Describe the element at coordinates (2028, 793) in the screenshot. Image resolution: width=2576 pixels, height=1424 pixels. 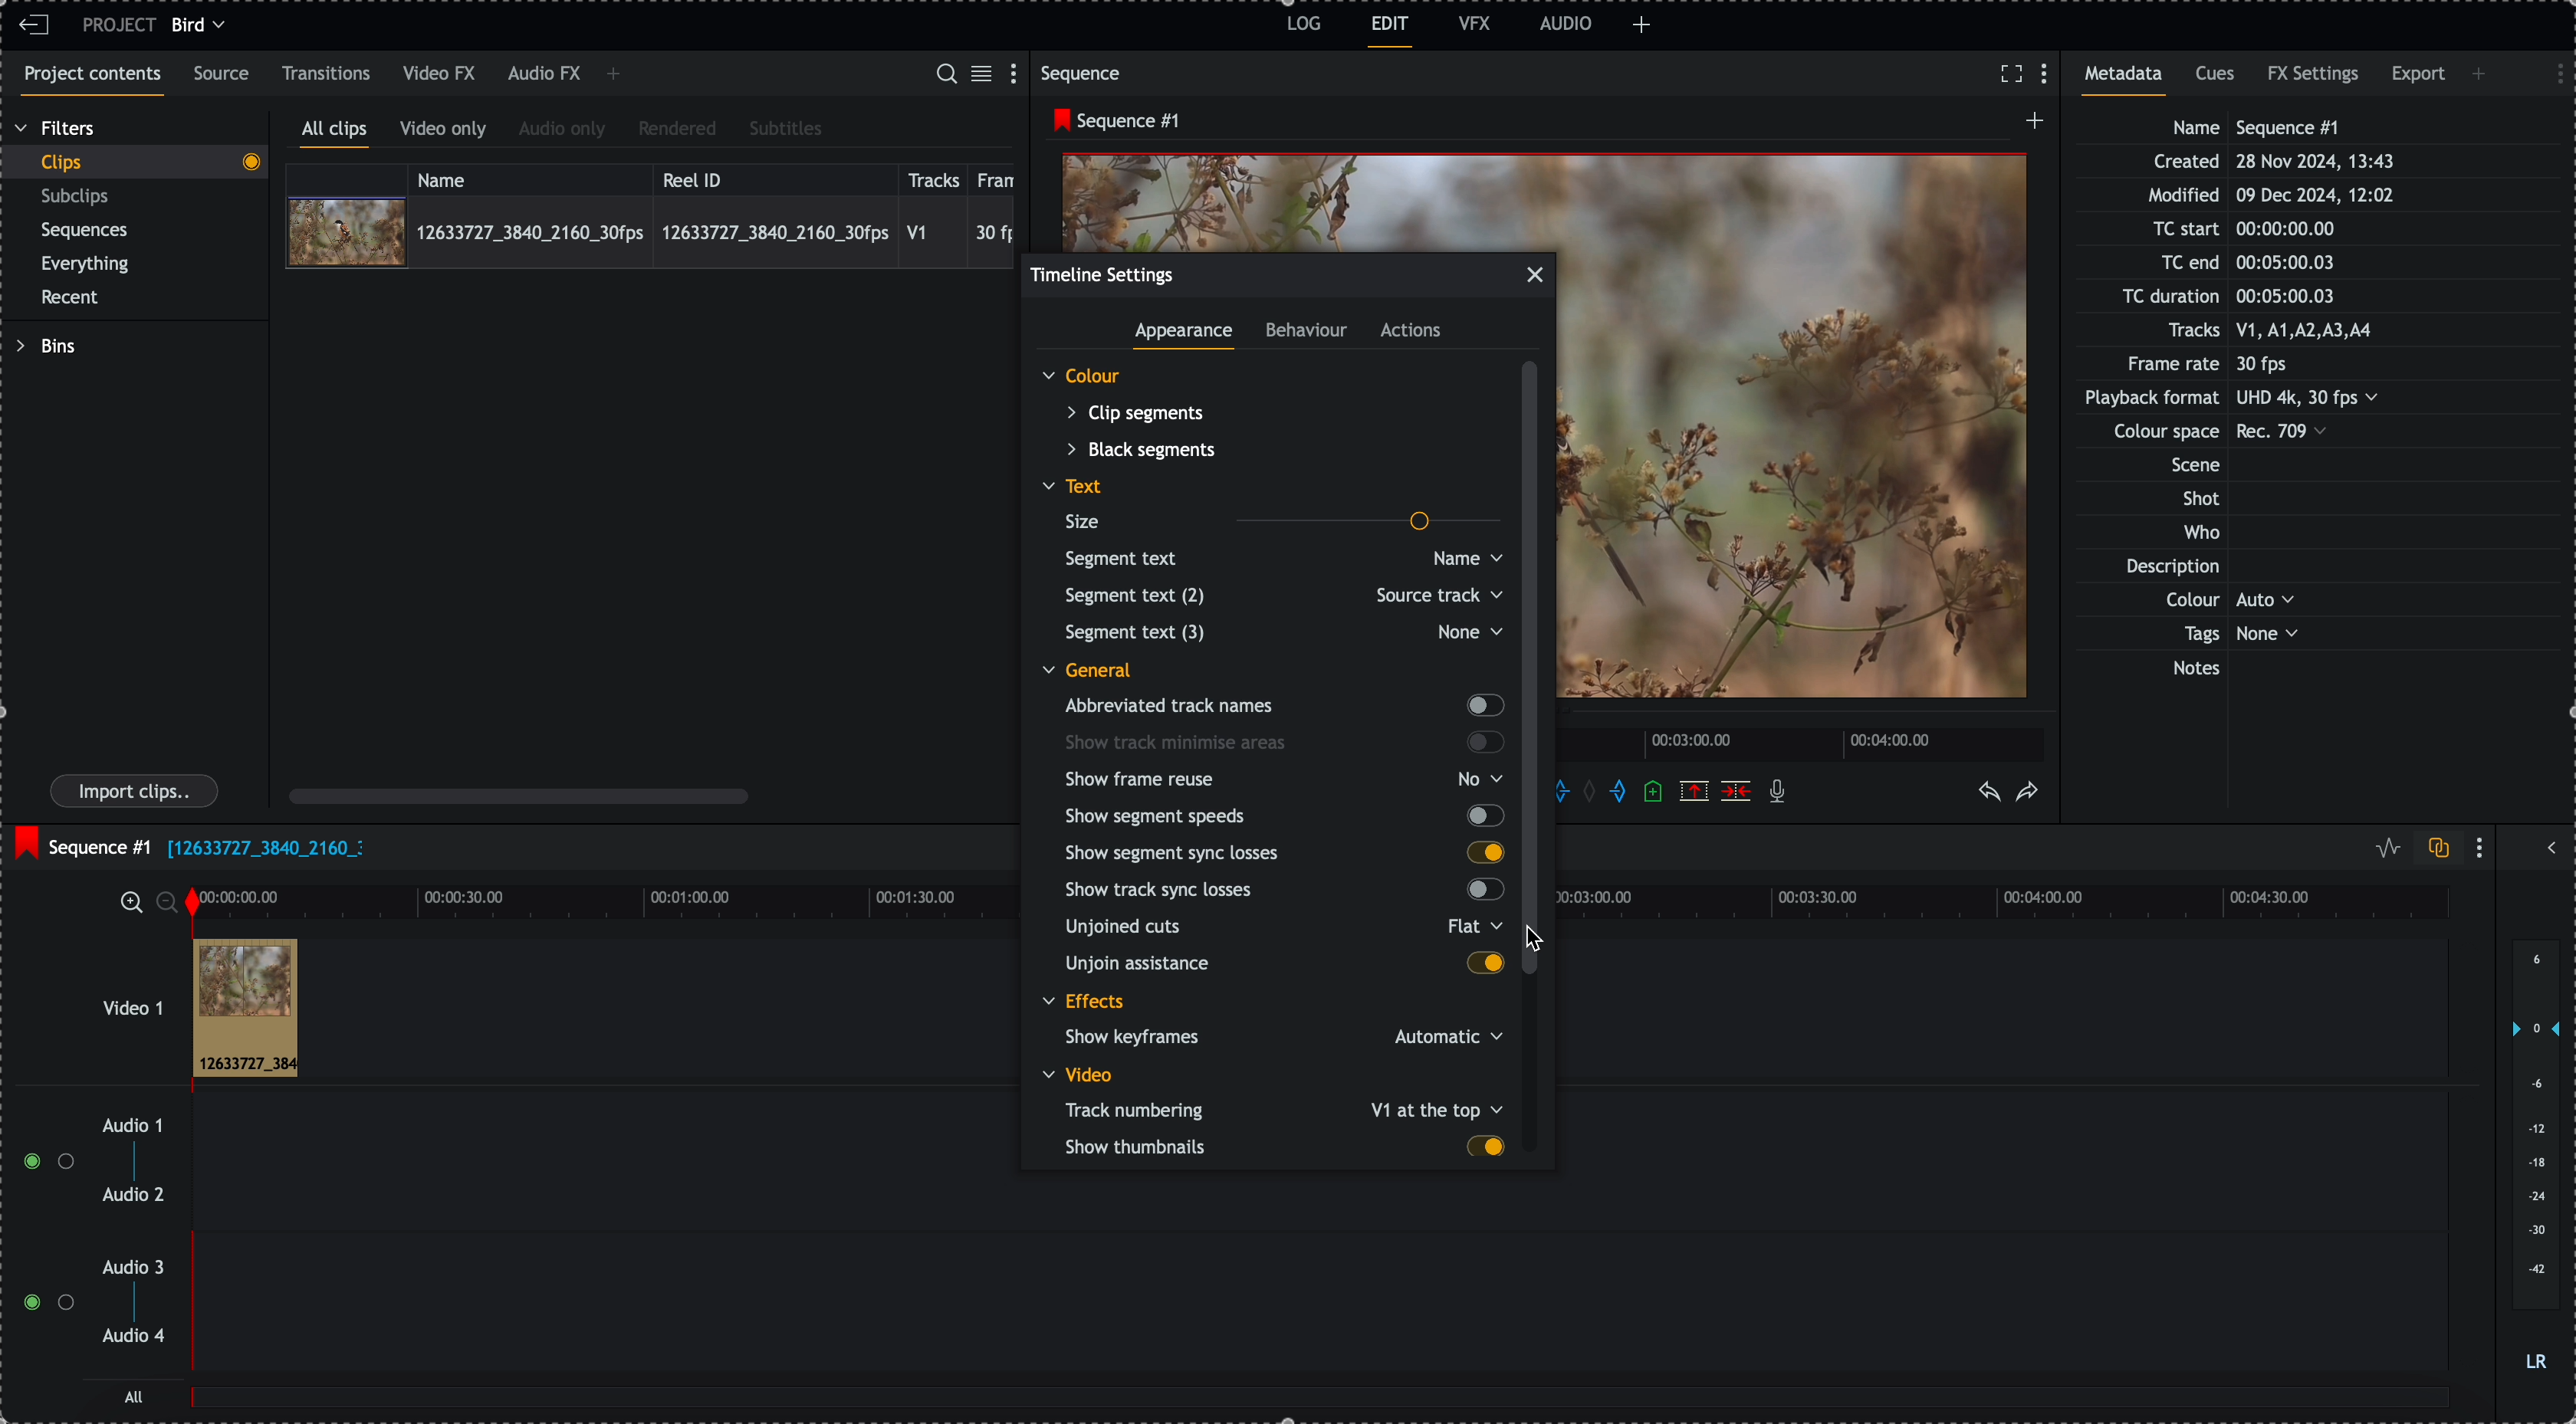
I see `redo` at that location.